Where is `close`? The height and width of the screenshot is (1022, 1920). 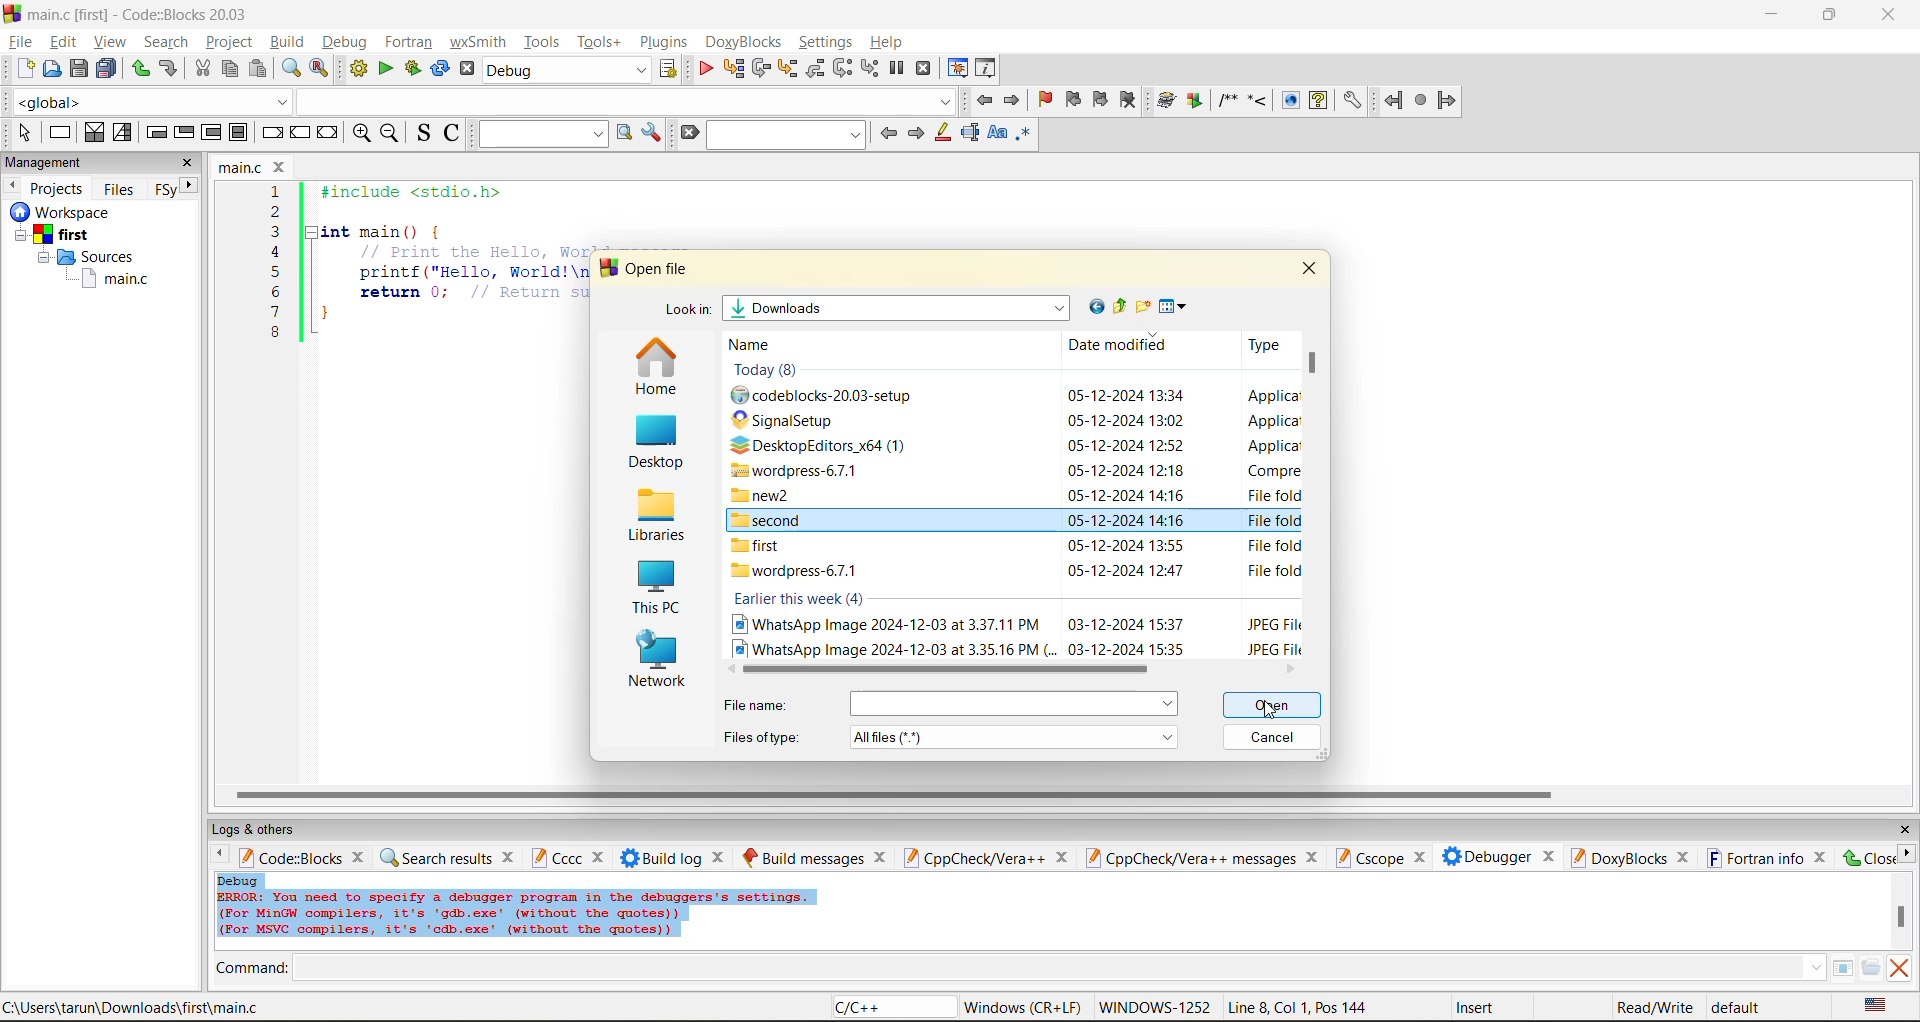 close is located at coordinates (881, 857).